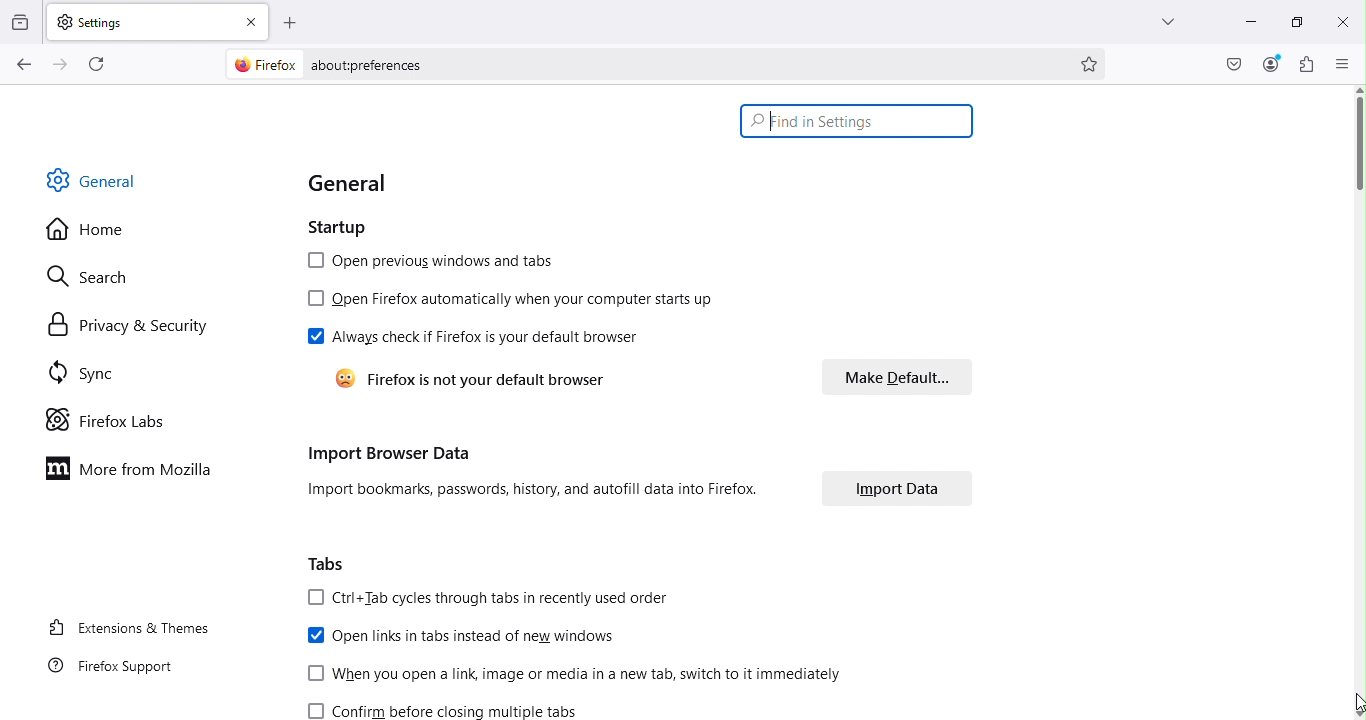  Describe the element at coordinates (1245, 24) in the screenshot. I see `Minimize tab` at that location.